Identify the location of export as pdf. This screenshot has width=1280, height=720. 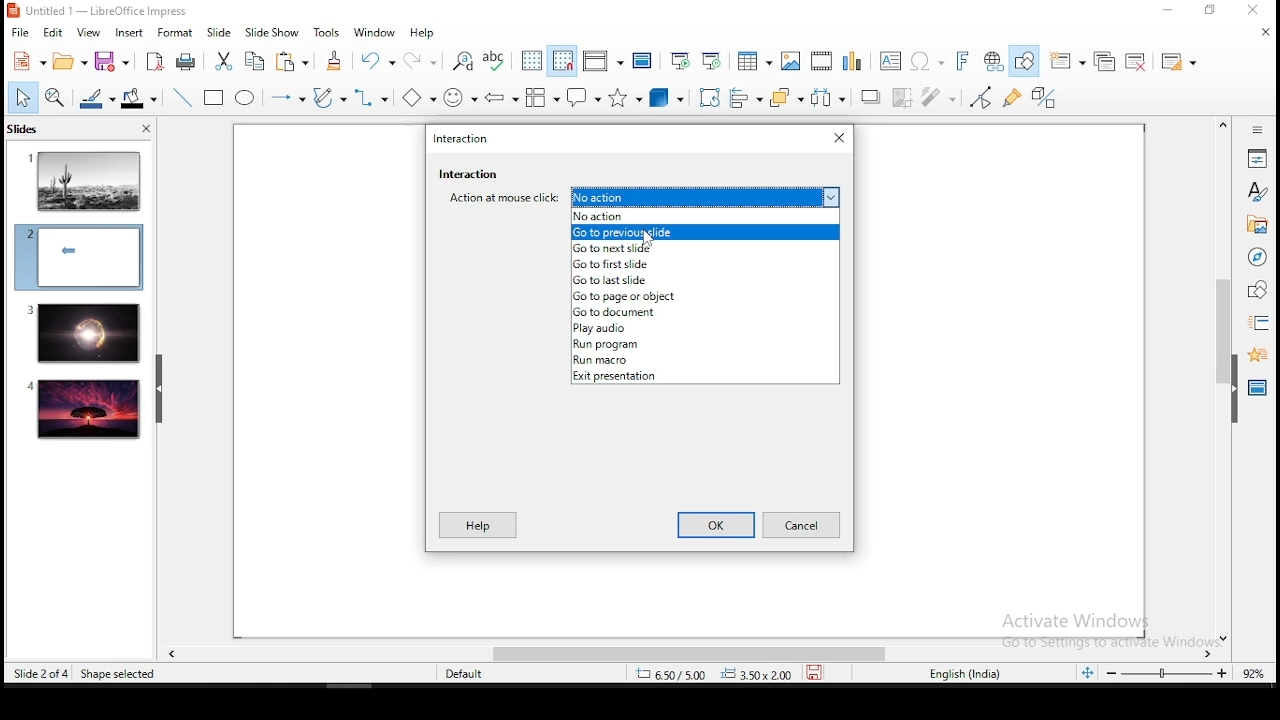
(153, 61).